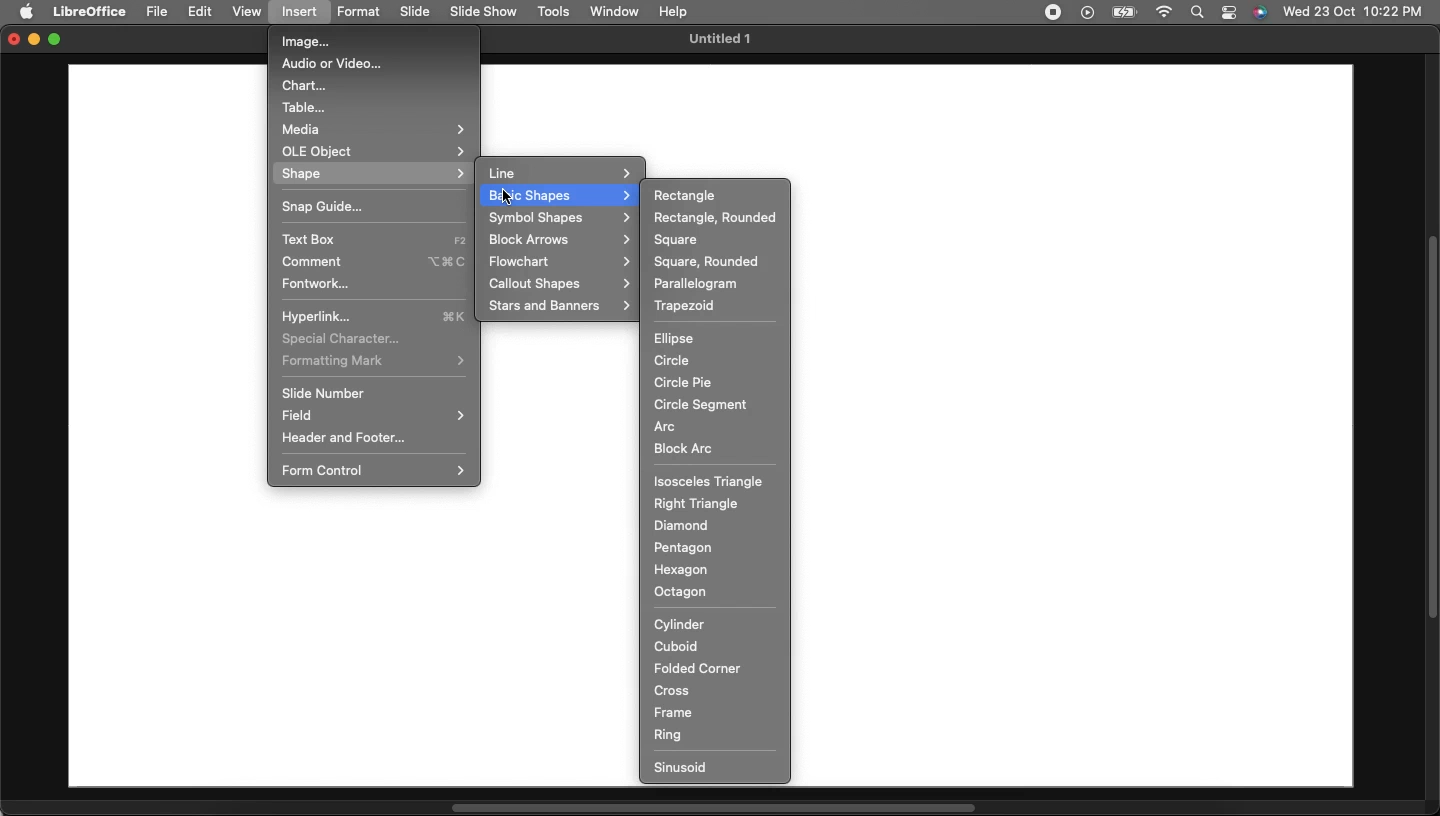  What do you see at coordinates (683, 569) in the screenshot?
I see `Hexagon` at bounding box center [683, 569].